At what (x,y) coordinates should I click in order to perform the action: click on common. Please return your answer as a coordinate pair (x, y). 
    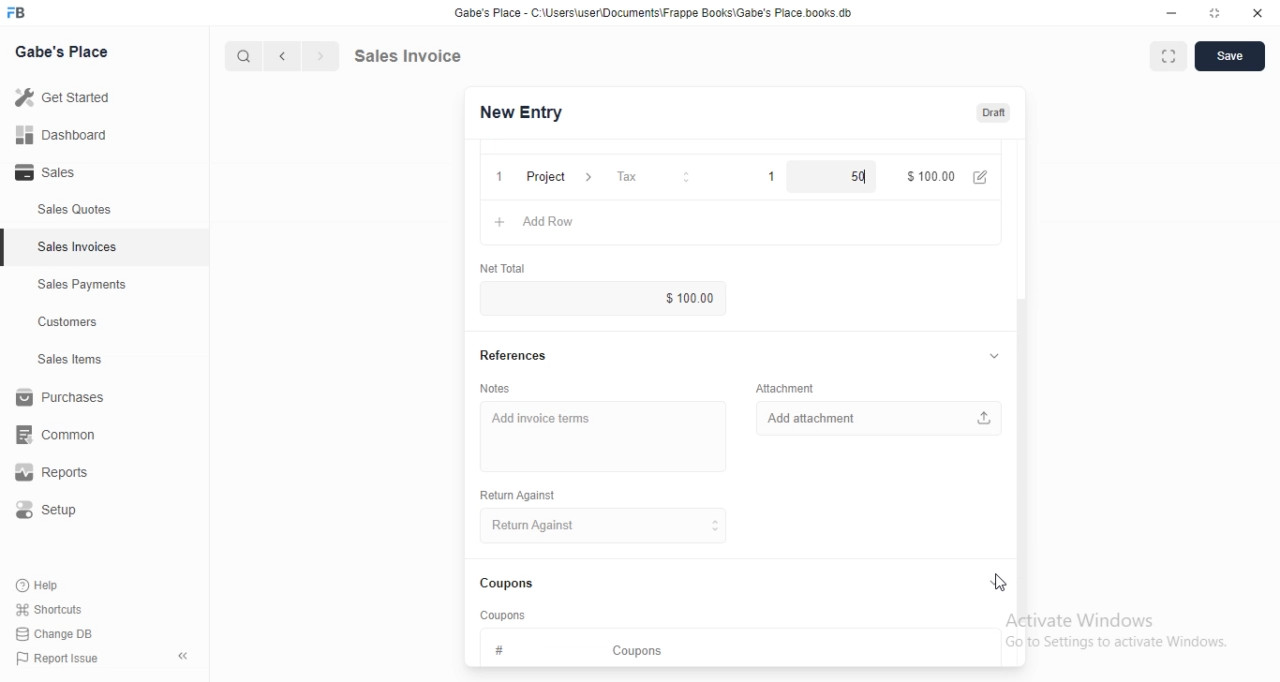
    Looking at the image, I should click on (62, 434).